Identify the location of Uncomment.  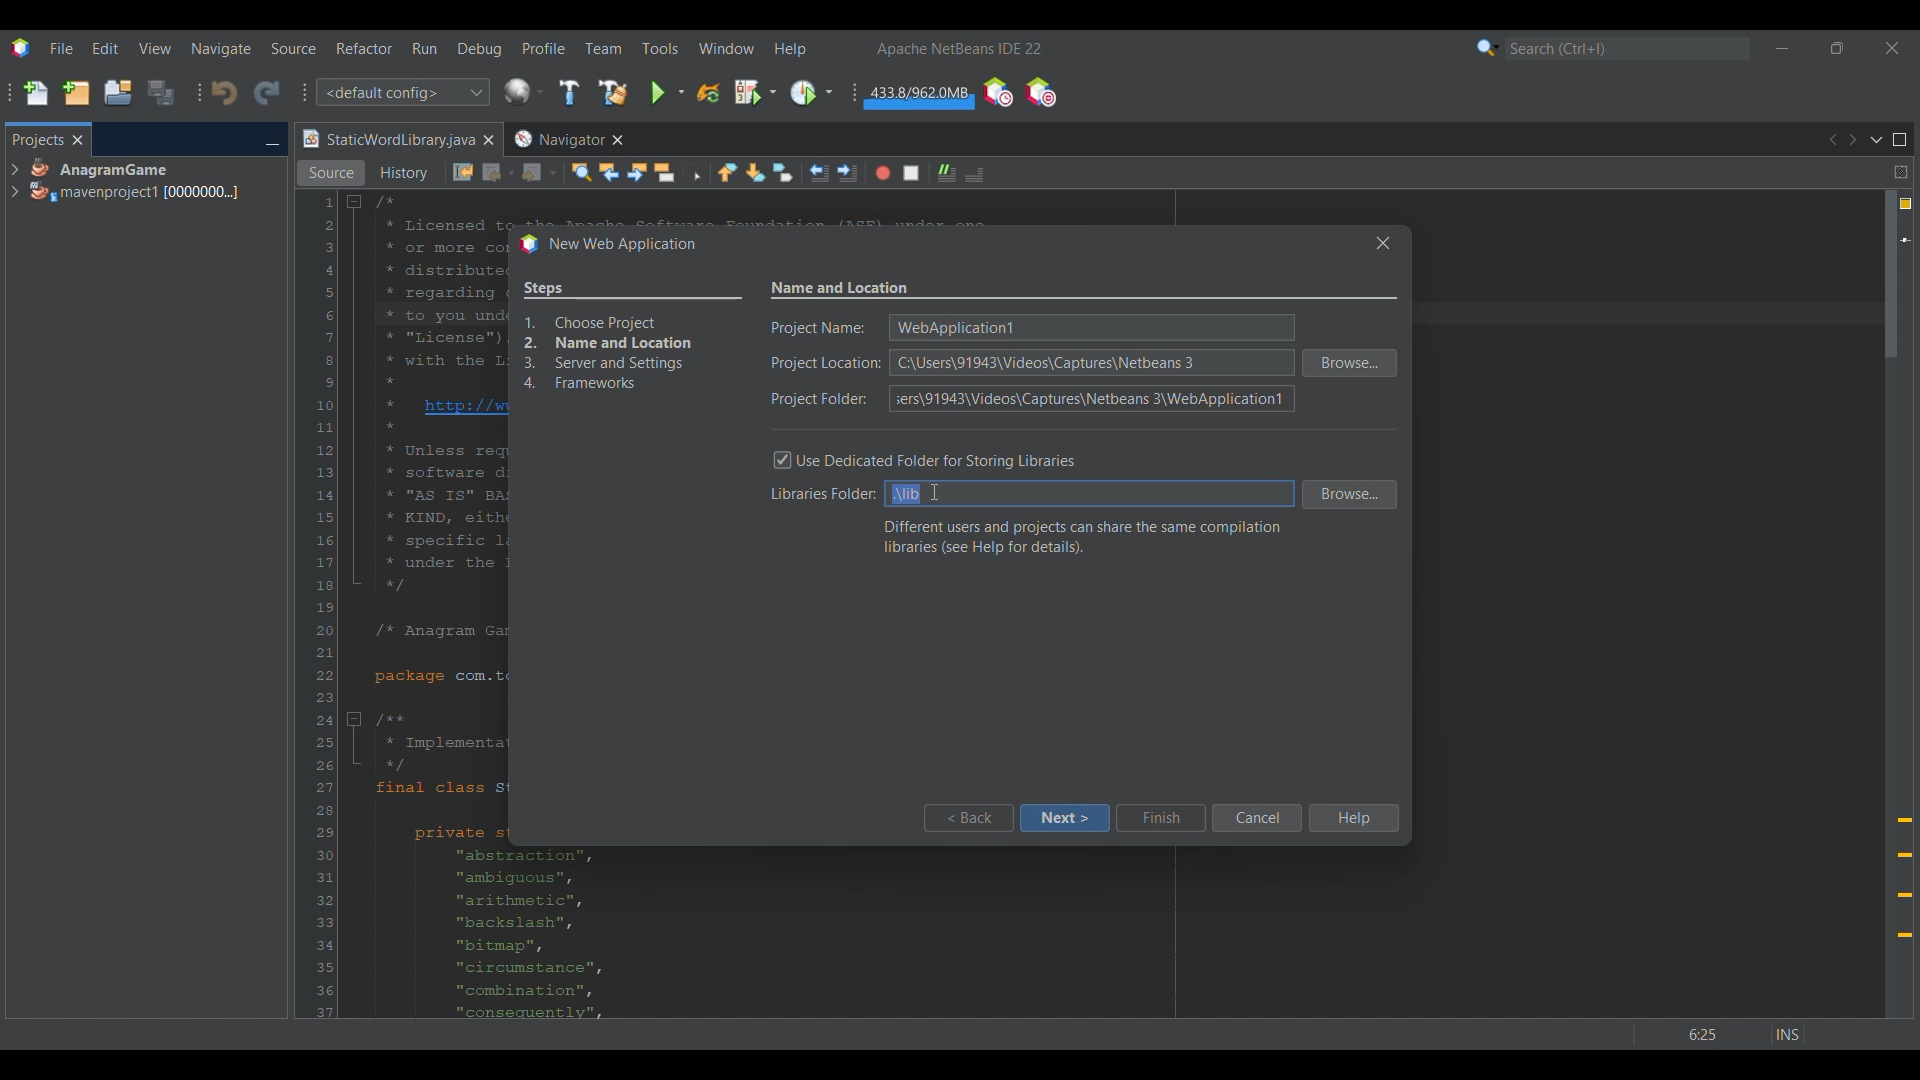
(947, 173).